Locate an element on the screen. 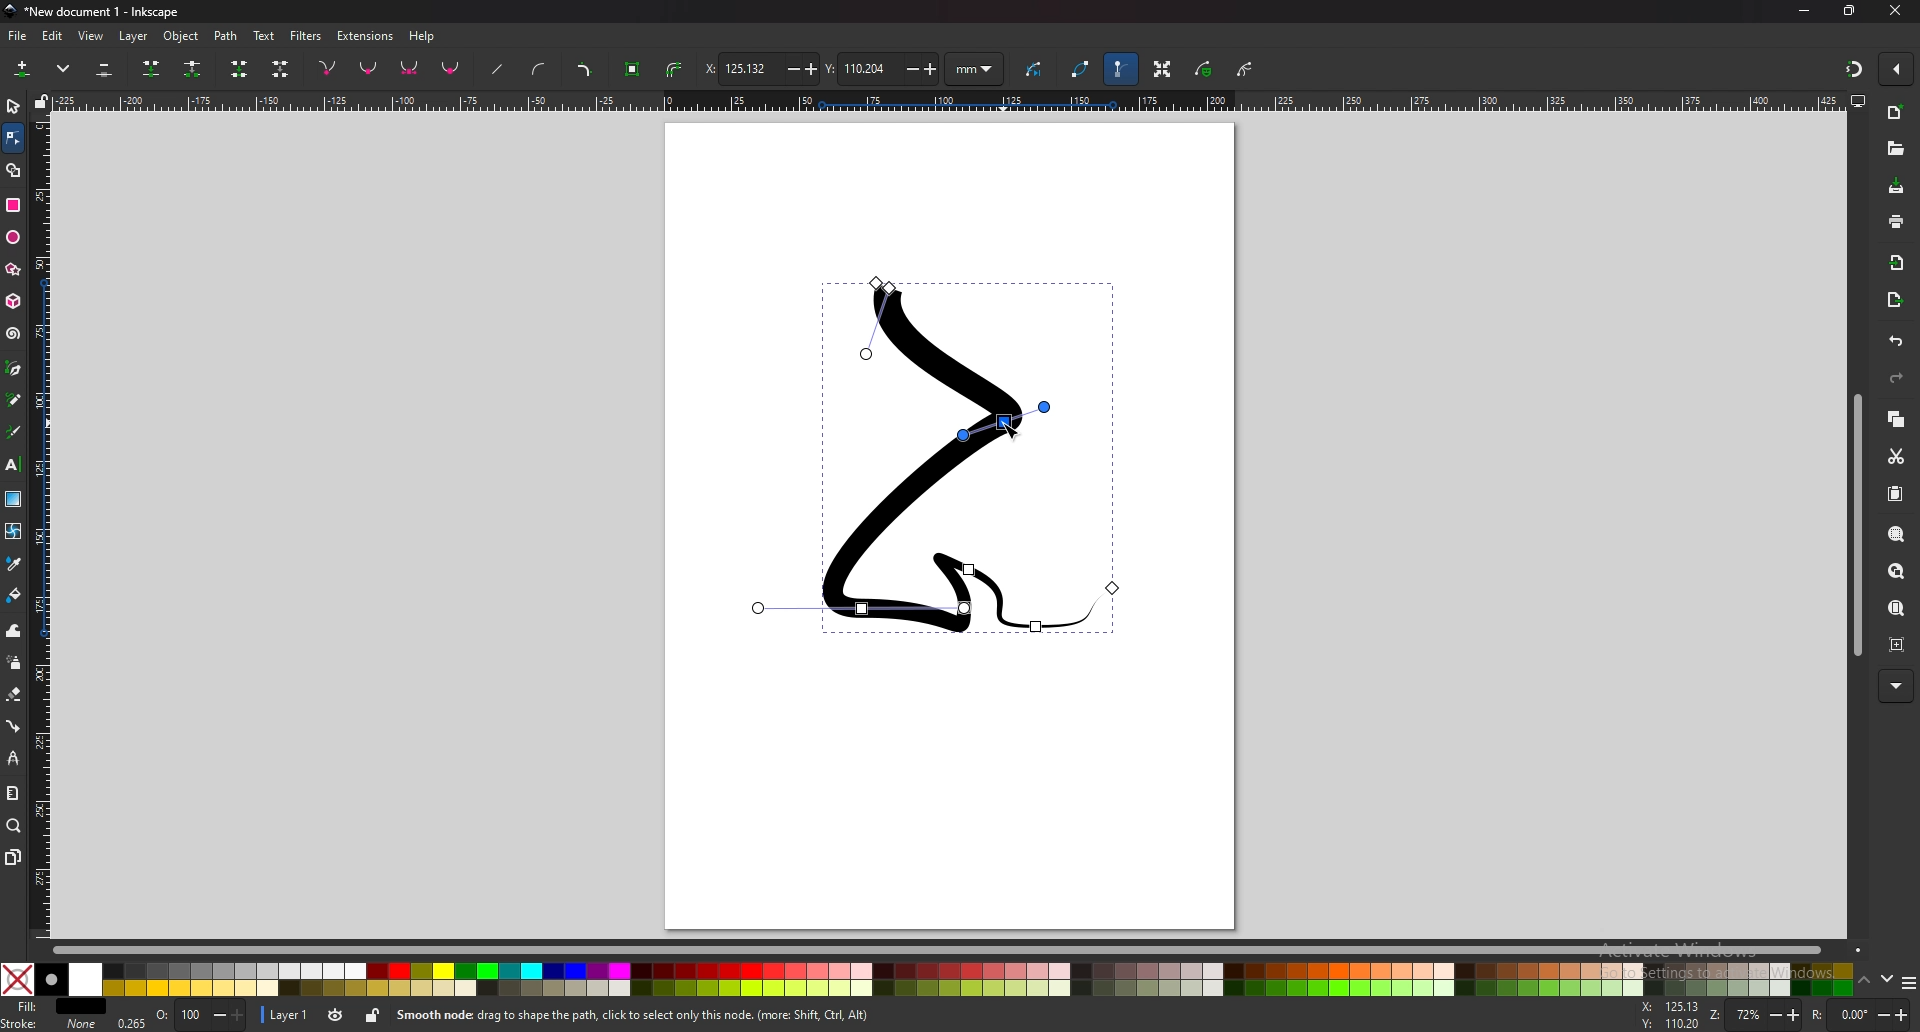  calligraphy is located at coordinates (14, 433).